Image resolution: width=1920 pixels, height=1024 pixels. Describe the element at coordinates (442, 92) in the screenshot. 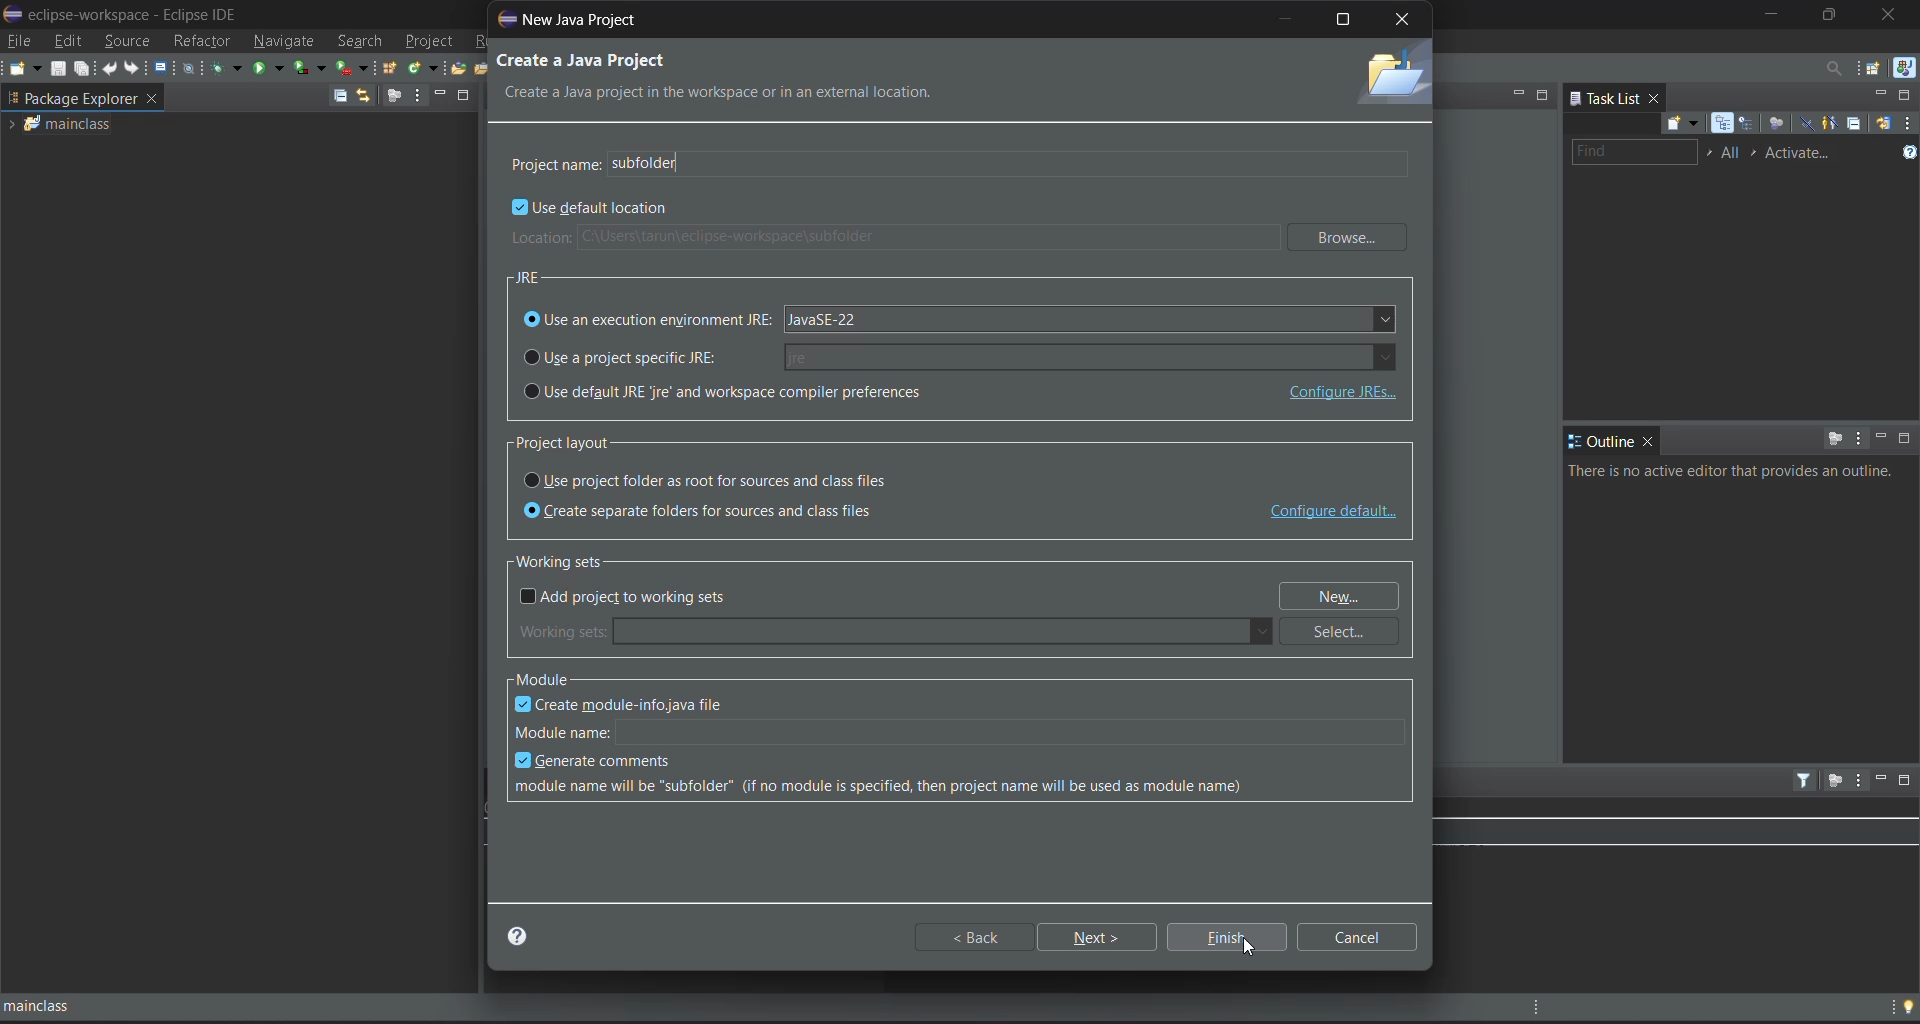

I see `minimize` at that location.